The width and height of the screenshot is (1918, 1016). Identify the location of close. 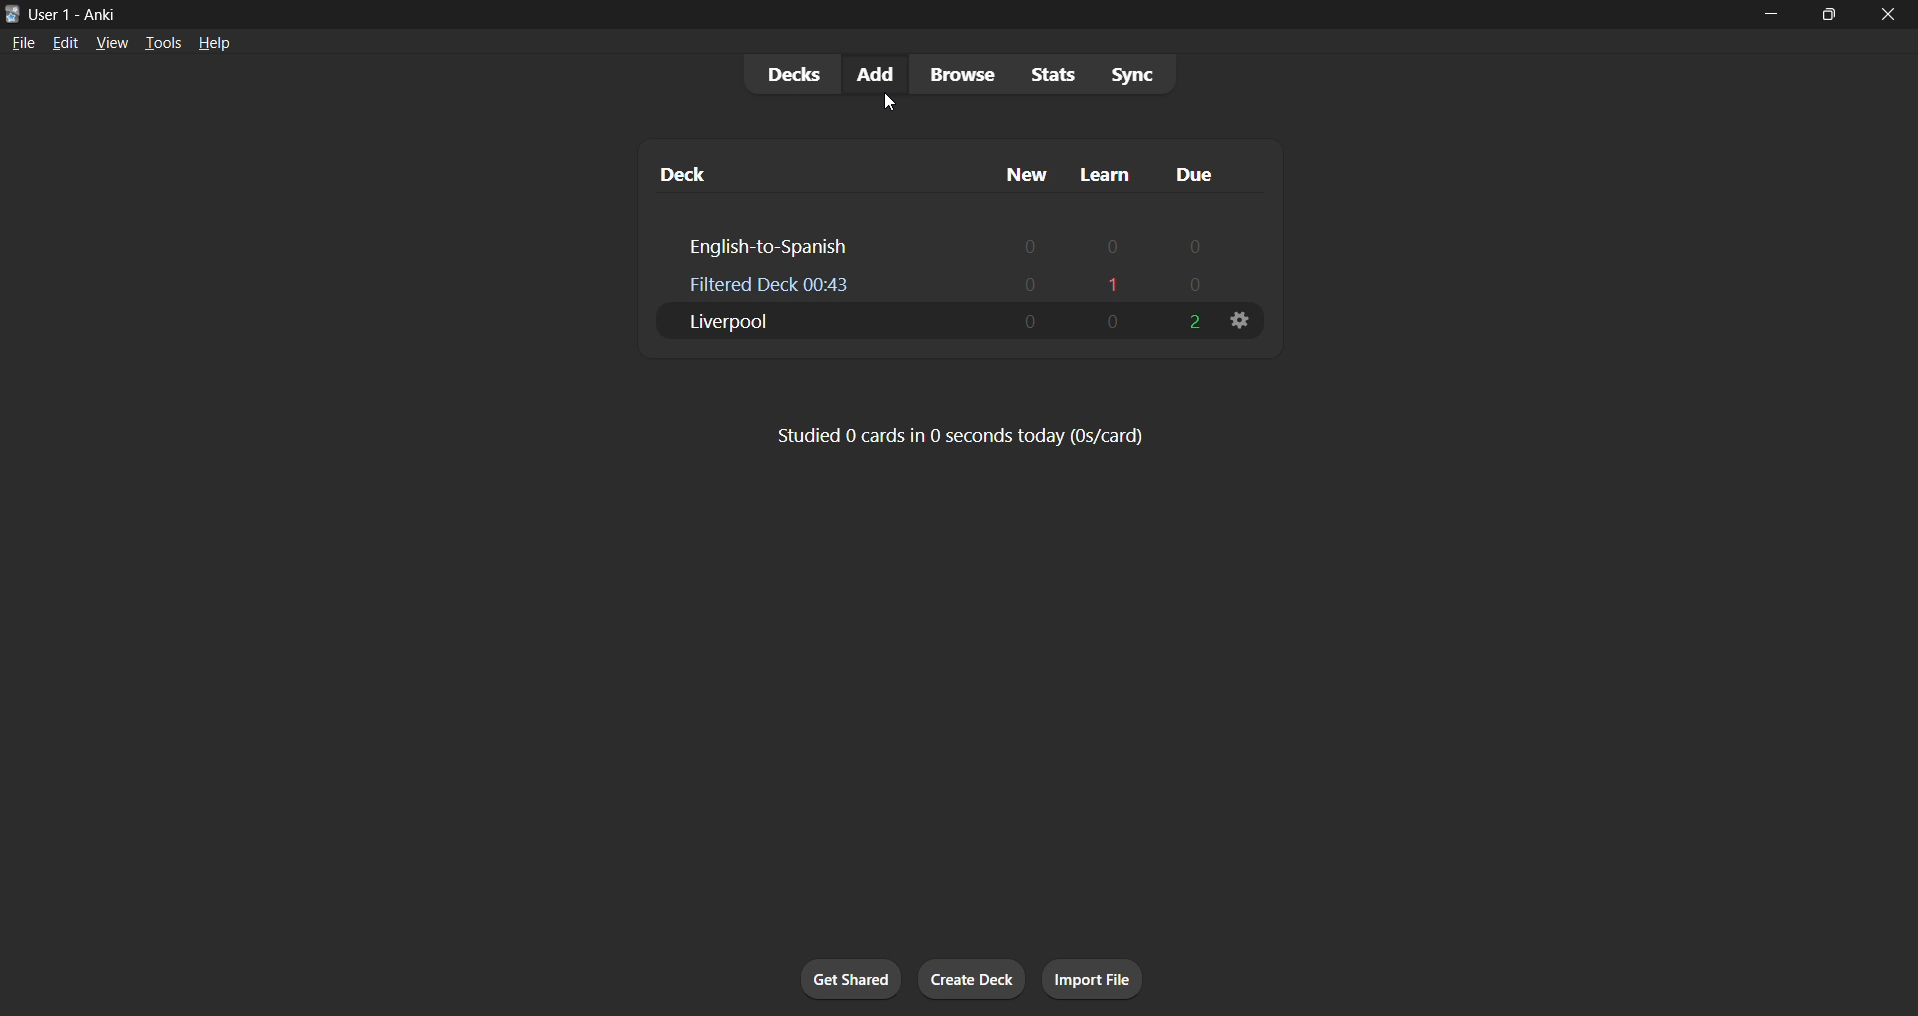
(1890, 17).